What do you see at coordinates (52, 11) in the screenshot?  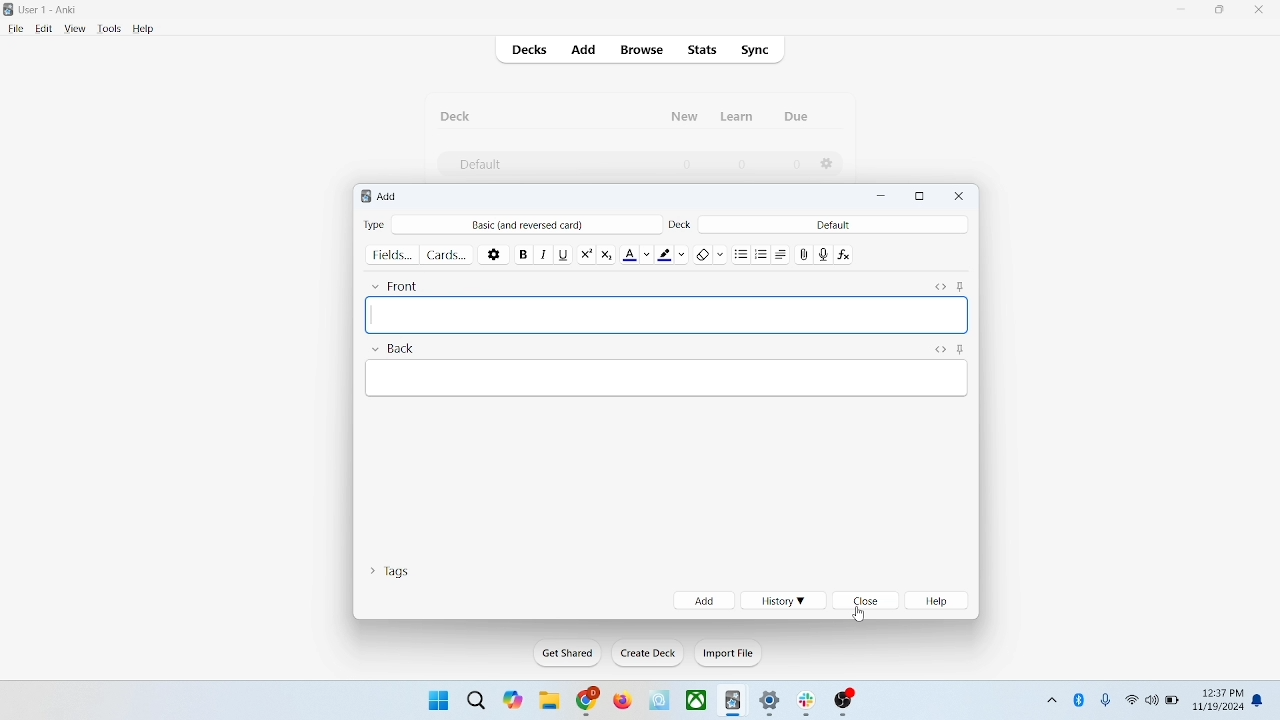 I see `User-1 Anki` at bounding box center [52, 11].